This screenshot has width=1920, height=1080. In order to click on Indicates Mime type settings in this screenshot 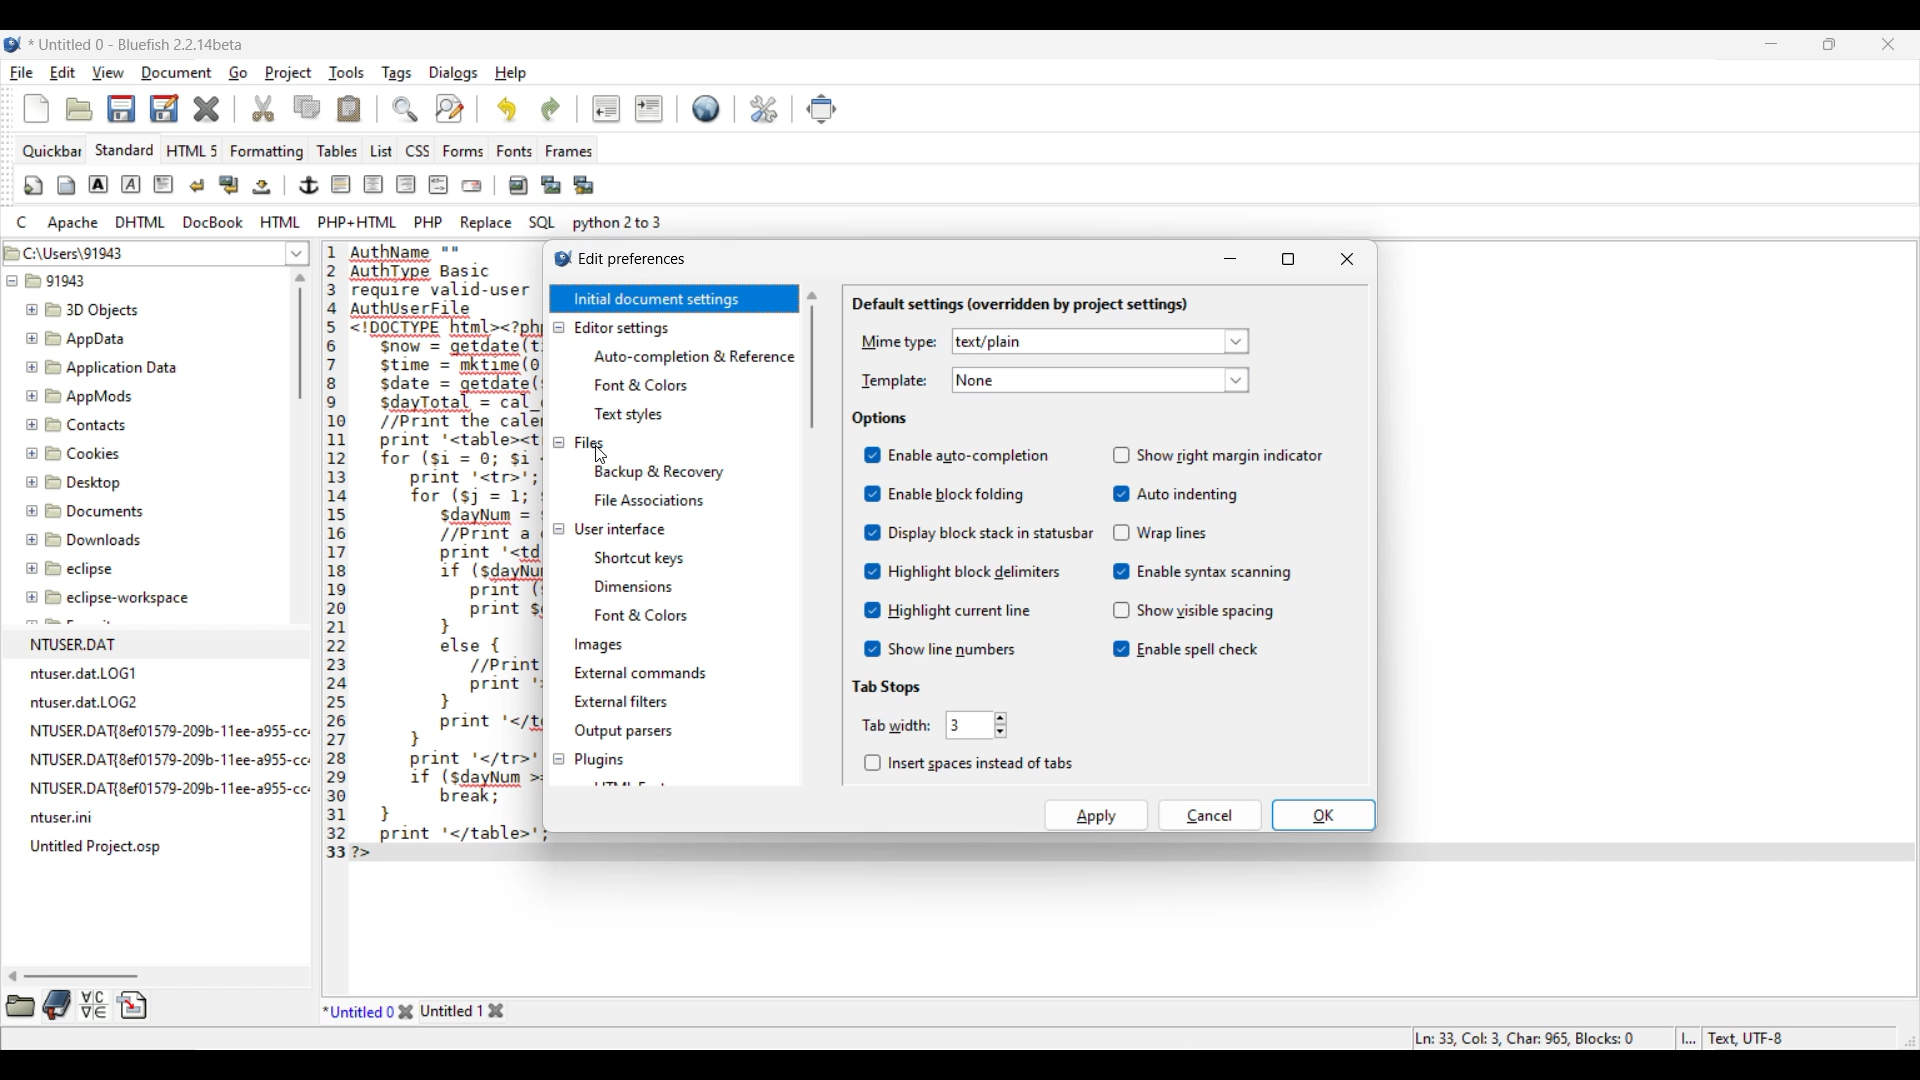, I will do `click(899, 343)`.